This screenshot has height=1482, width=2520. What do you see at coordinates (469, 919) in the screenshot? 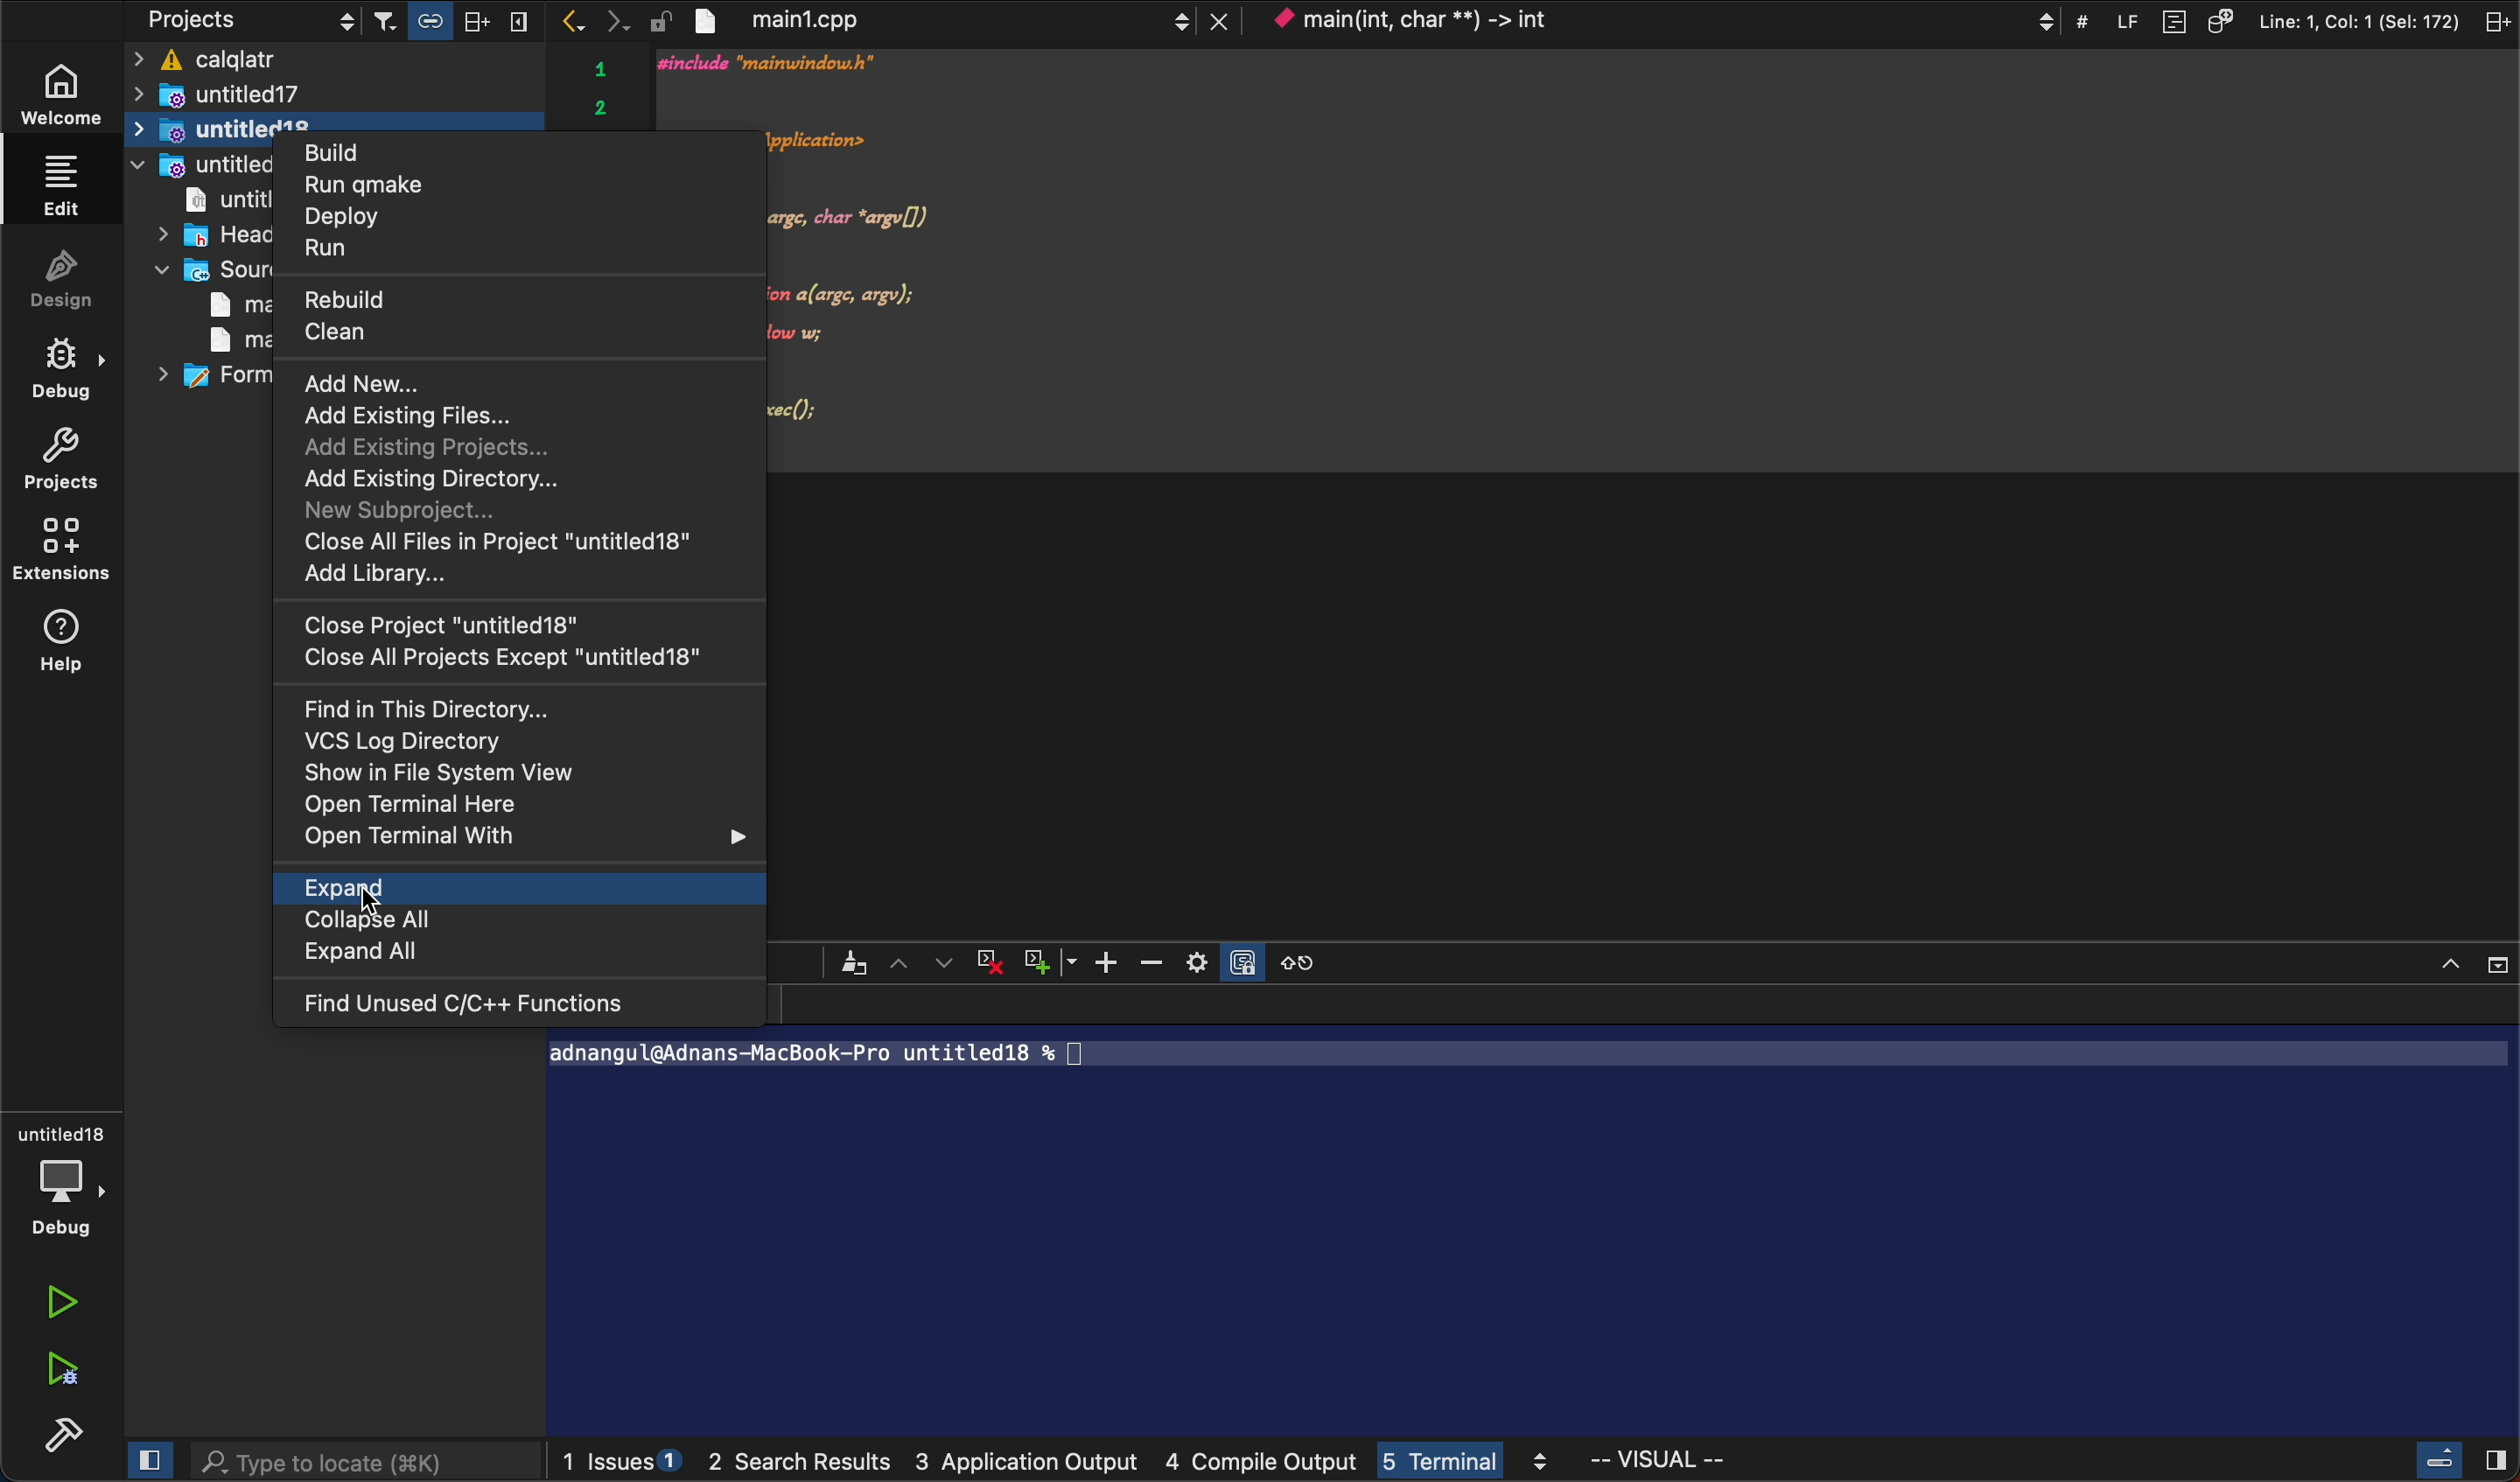
I see `collapse all` at bounding box center [469, 919].